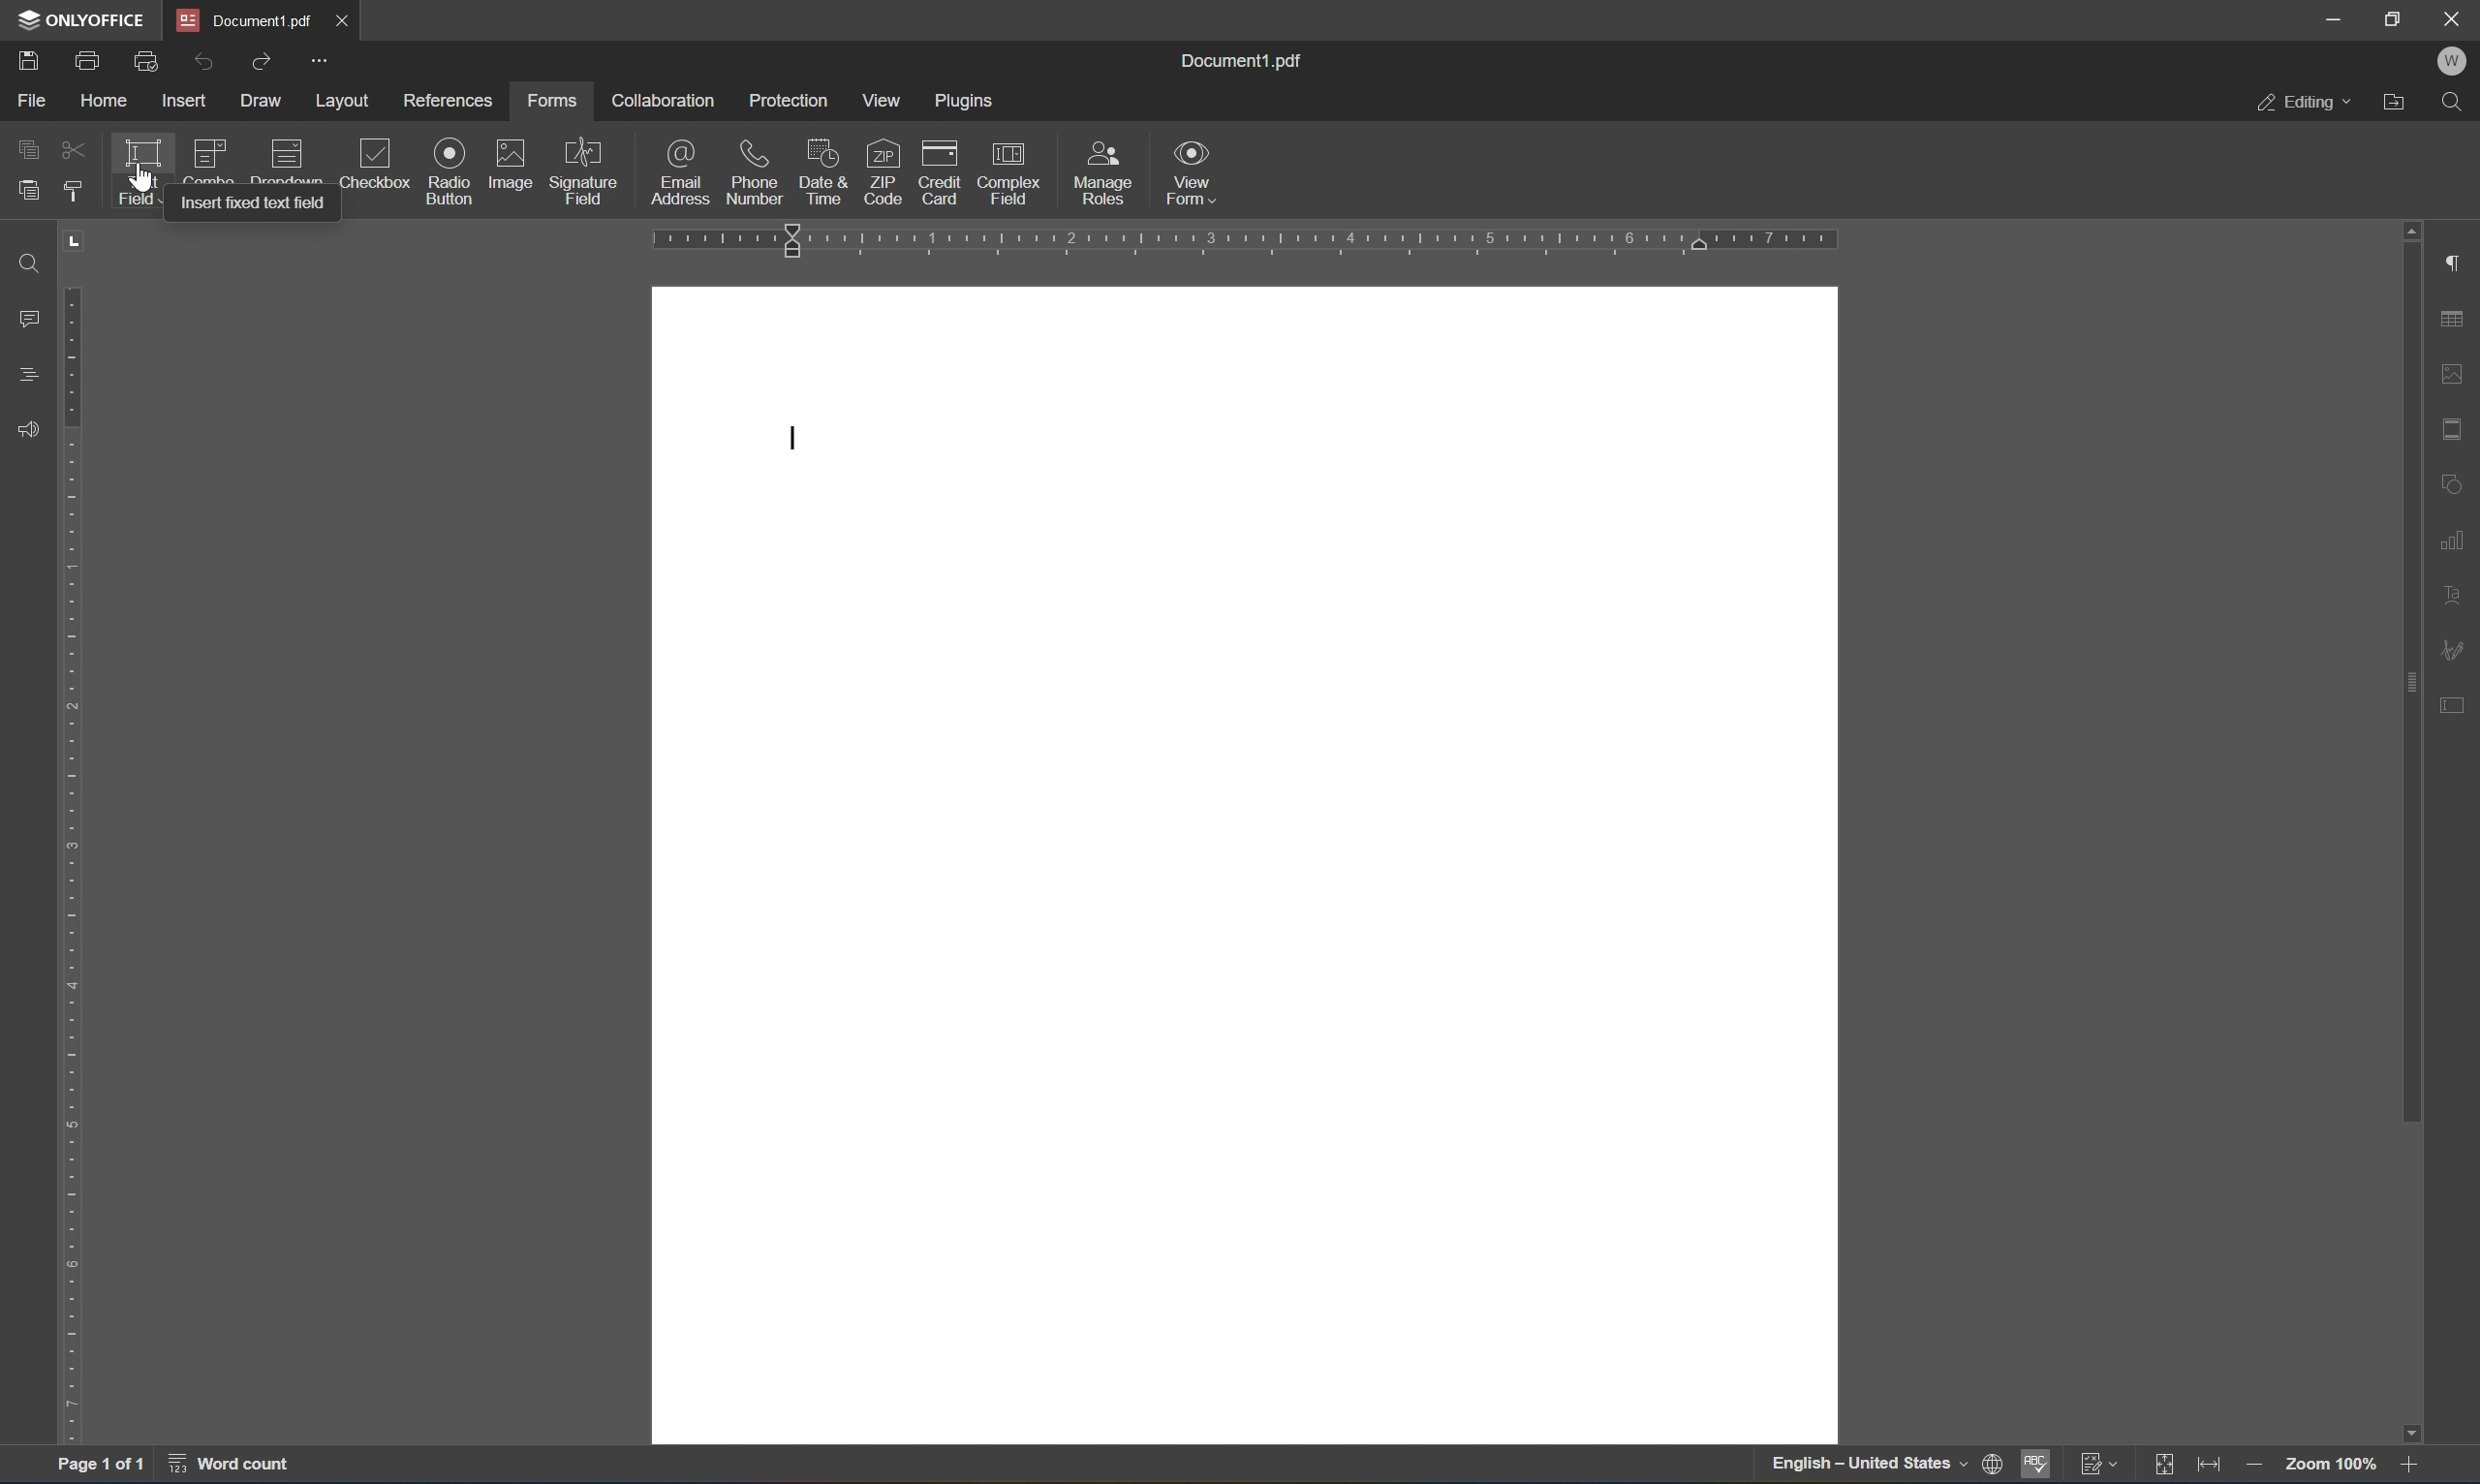 The image size is (2480, 1484). I want to click on collaboration, so click(666, 101).